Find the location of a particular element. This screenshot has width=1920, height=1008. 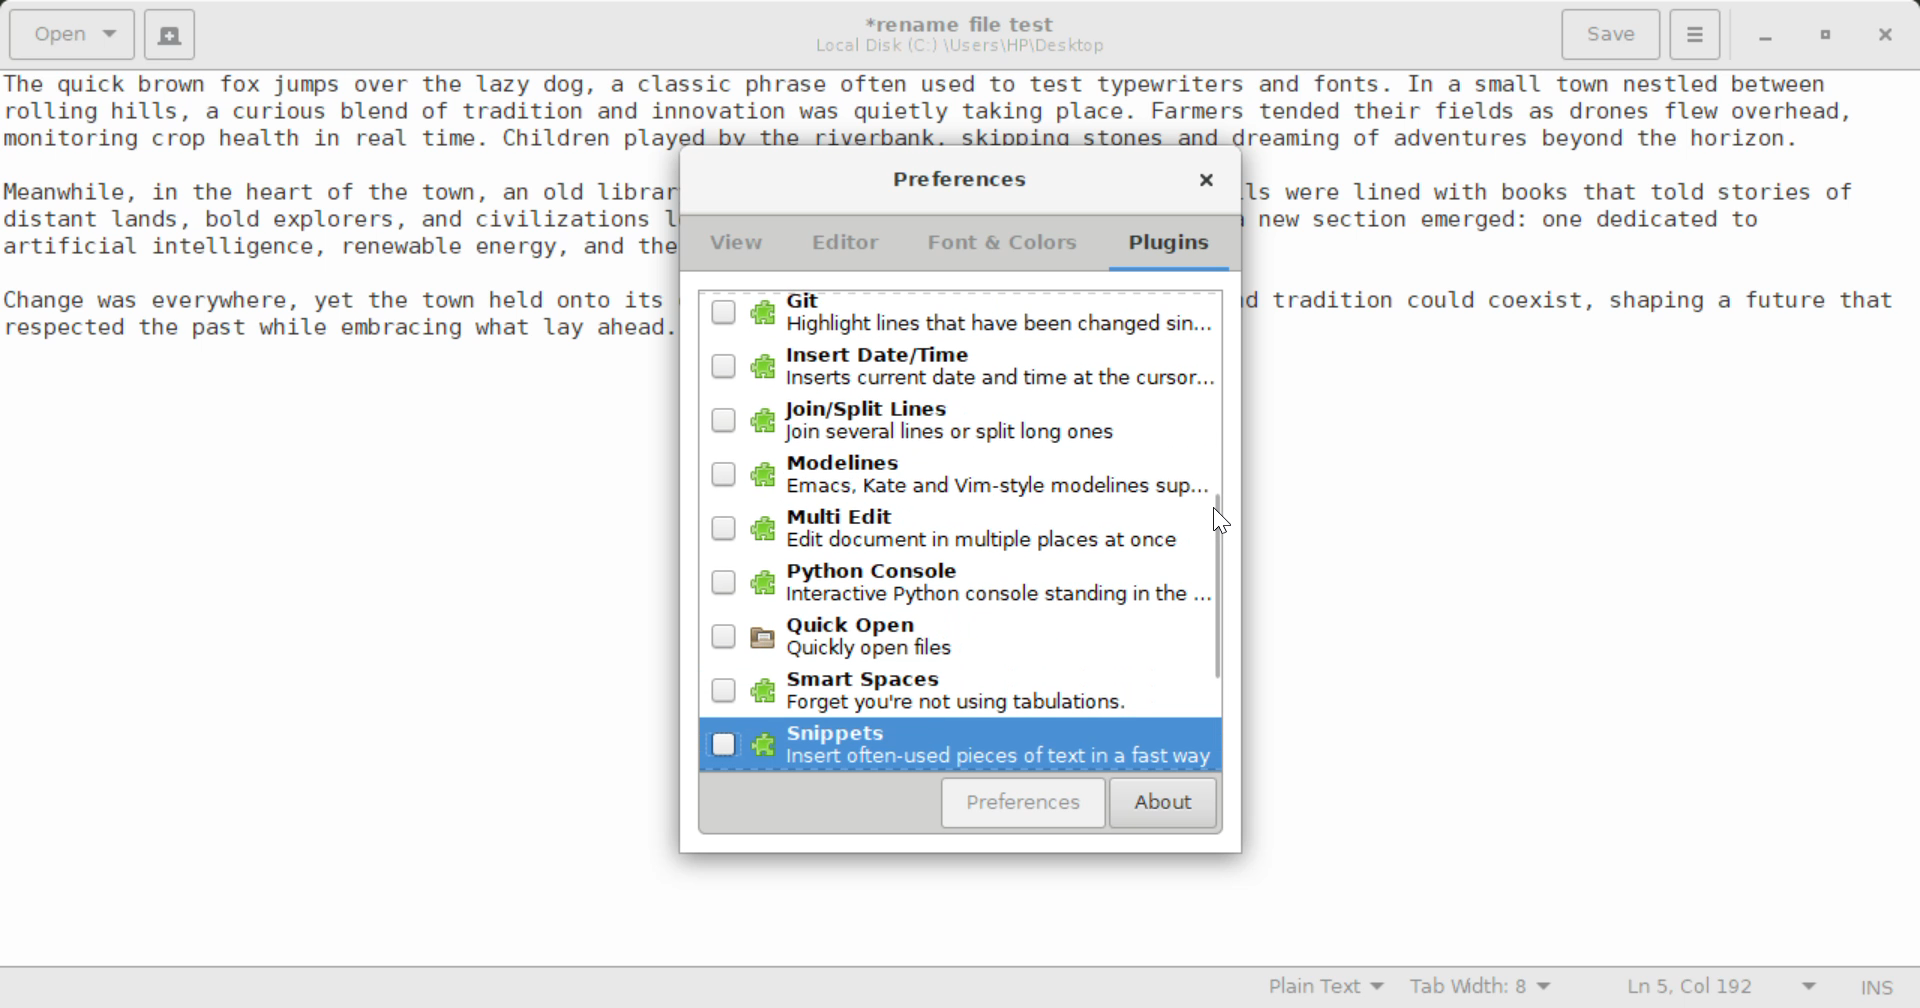

Tab Width  is located at coordinates (1484, 989).